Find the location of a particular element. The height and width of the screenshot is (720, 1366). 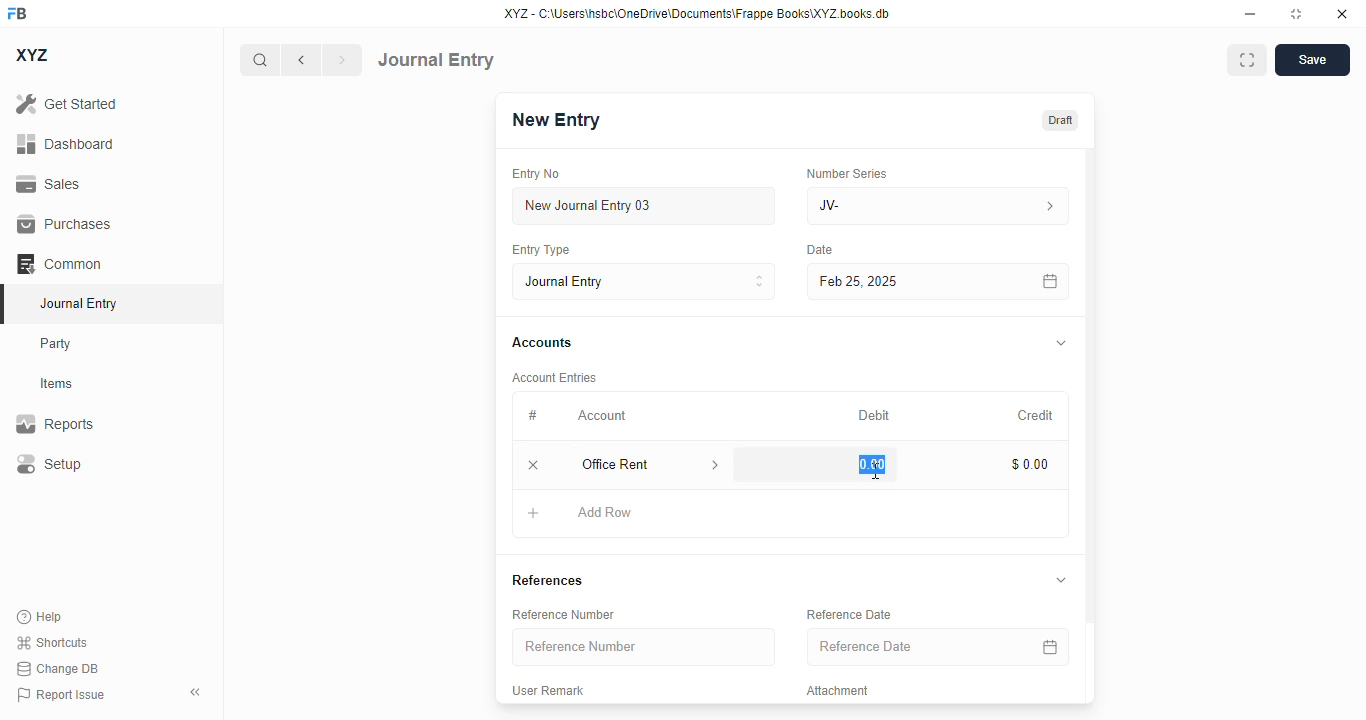

attachment is located at coordinates (838, 690).